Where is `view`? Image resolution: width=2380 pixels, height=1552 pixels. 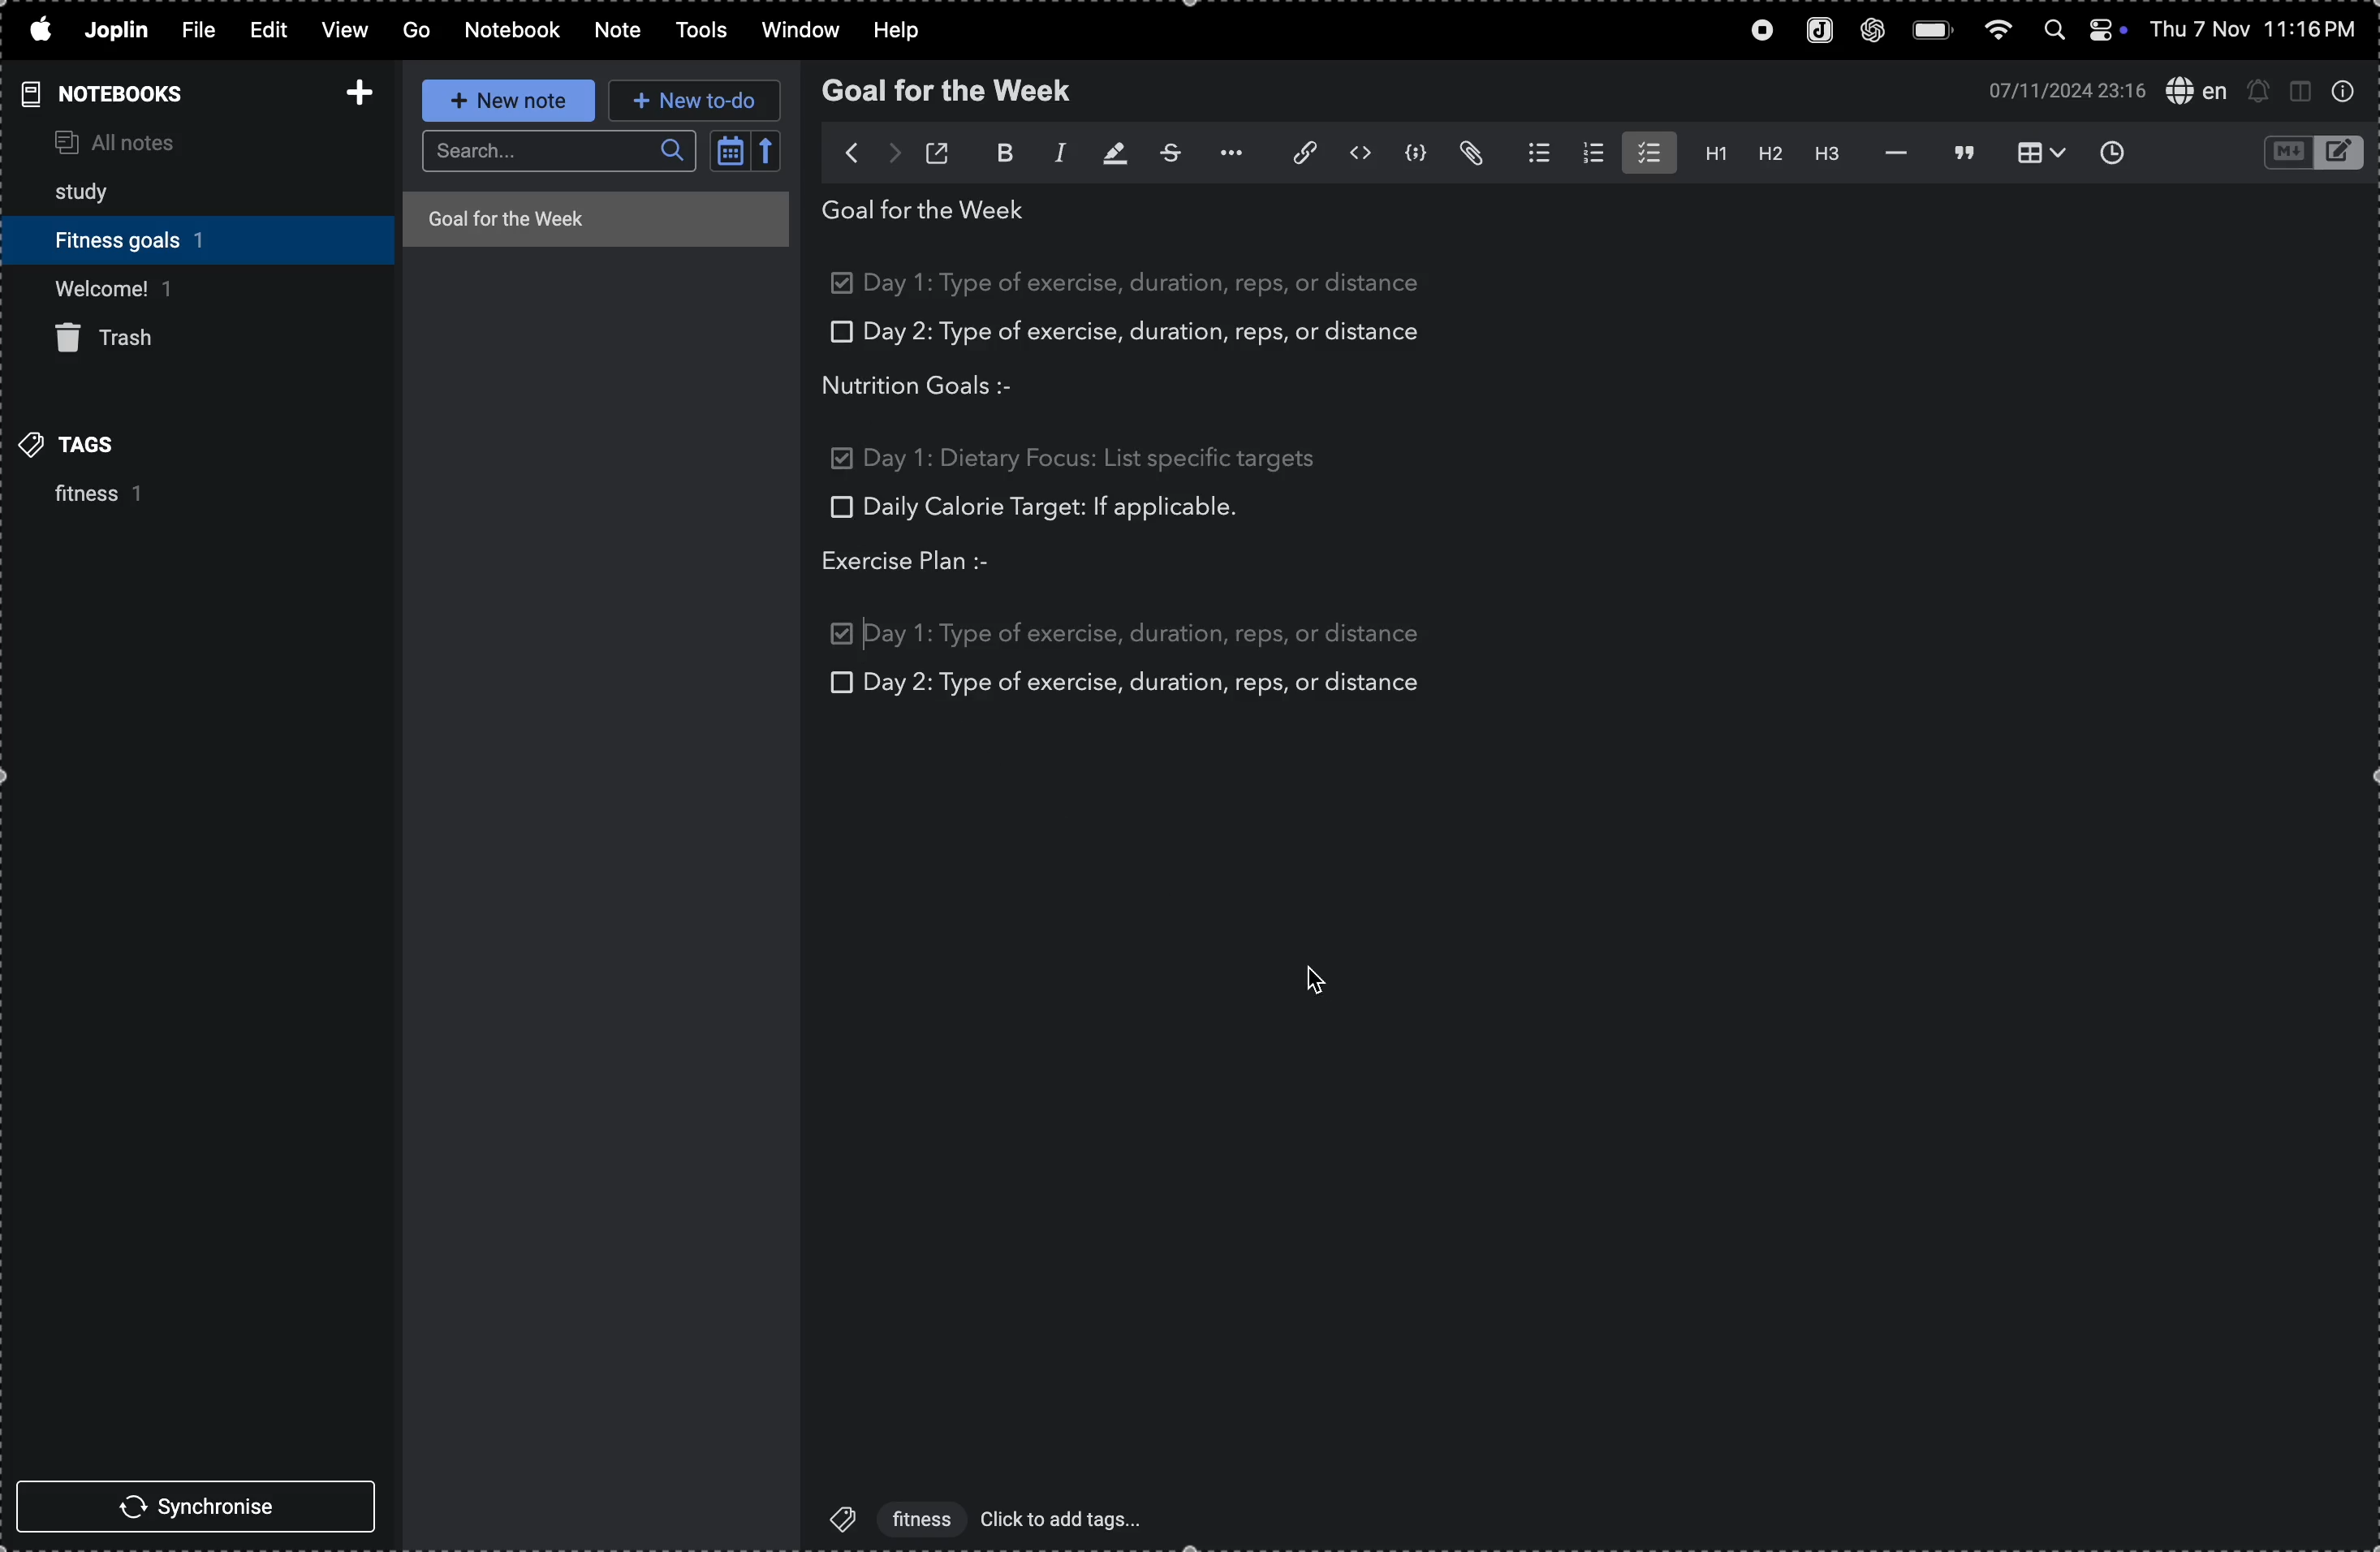 view is located at coordinates (346, 30).